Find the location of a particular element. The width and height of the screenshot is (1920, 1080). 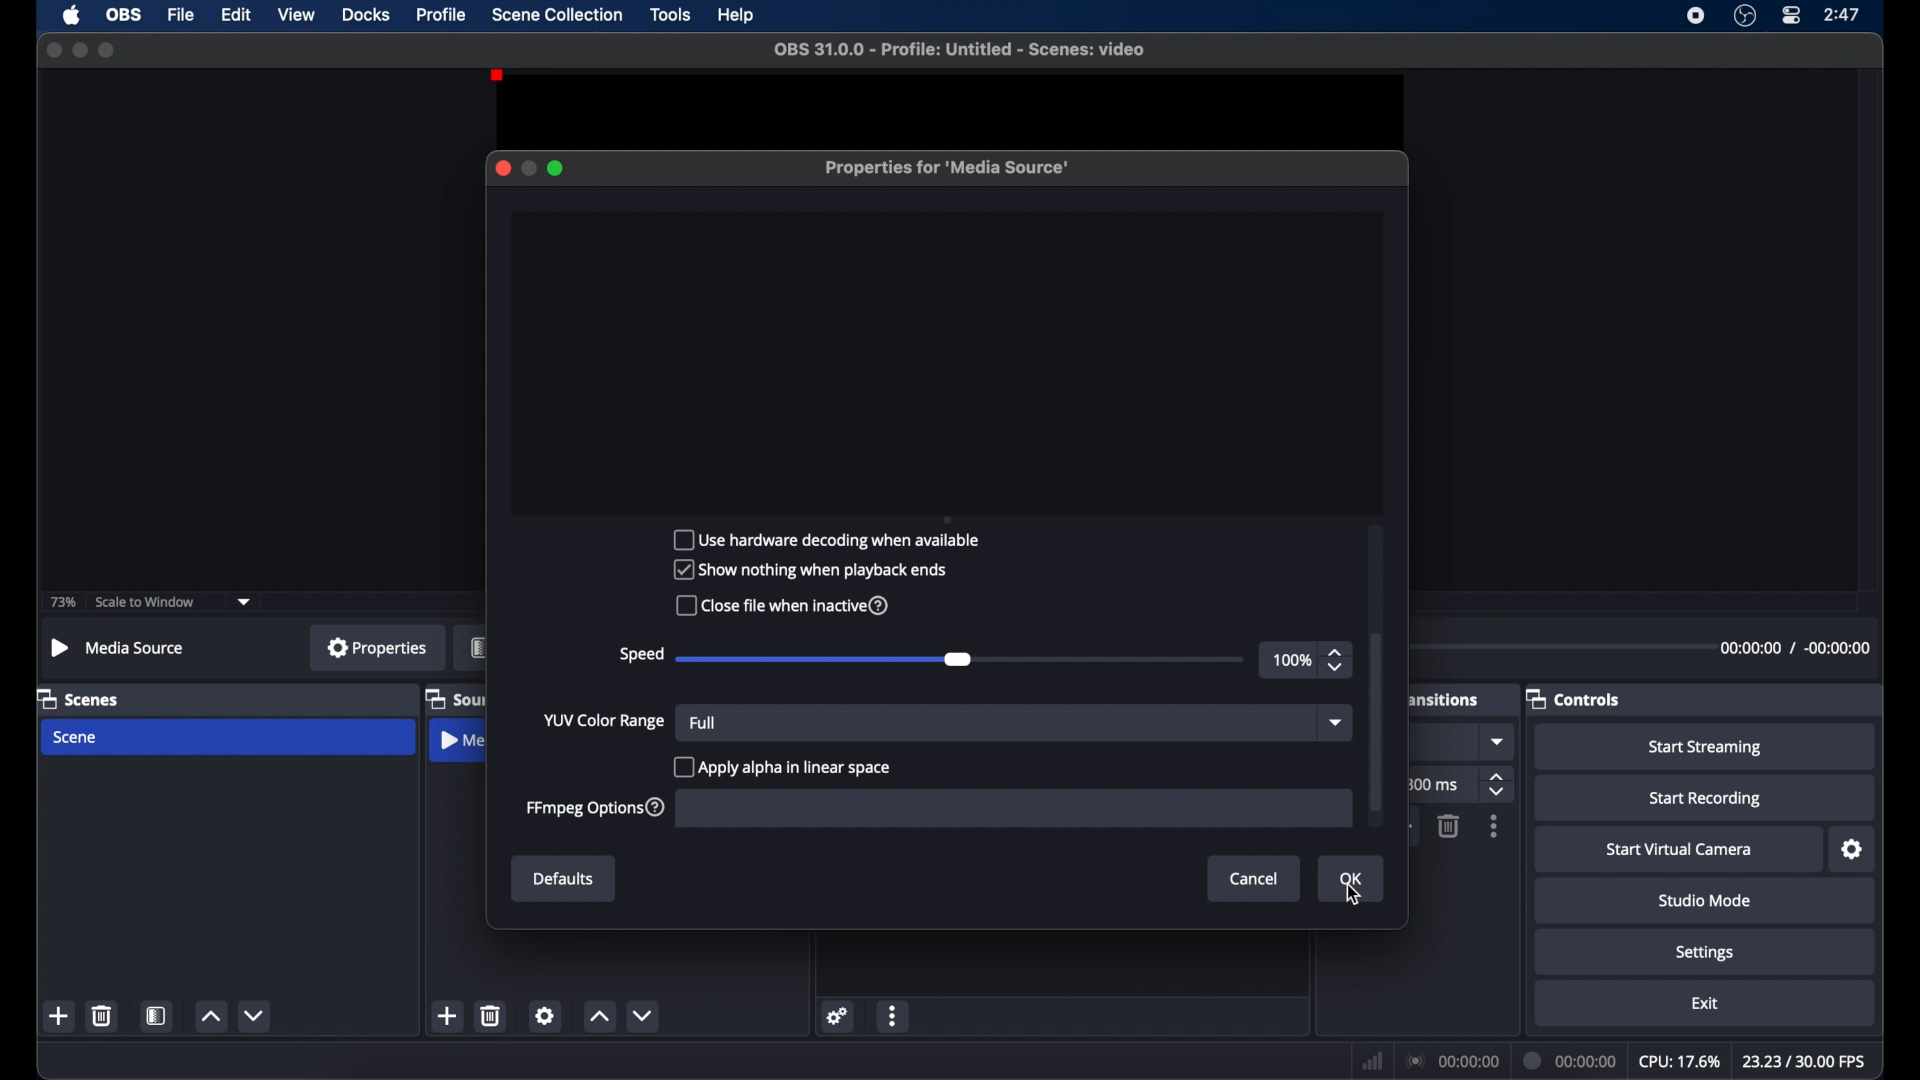

ffmpeg options is located at coordinates (598, 808).